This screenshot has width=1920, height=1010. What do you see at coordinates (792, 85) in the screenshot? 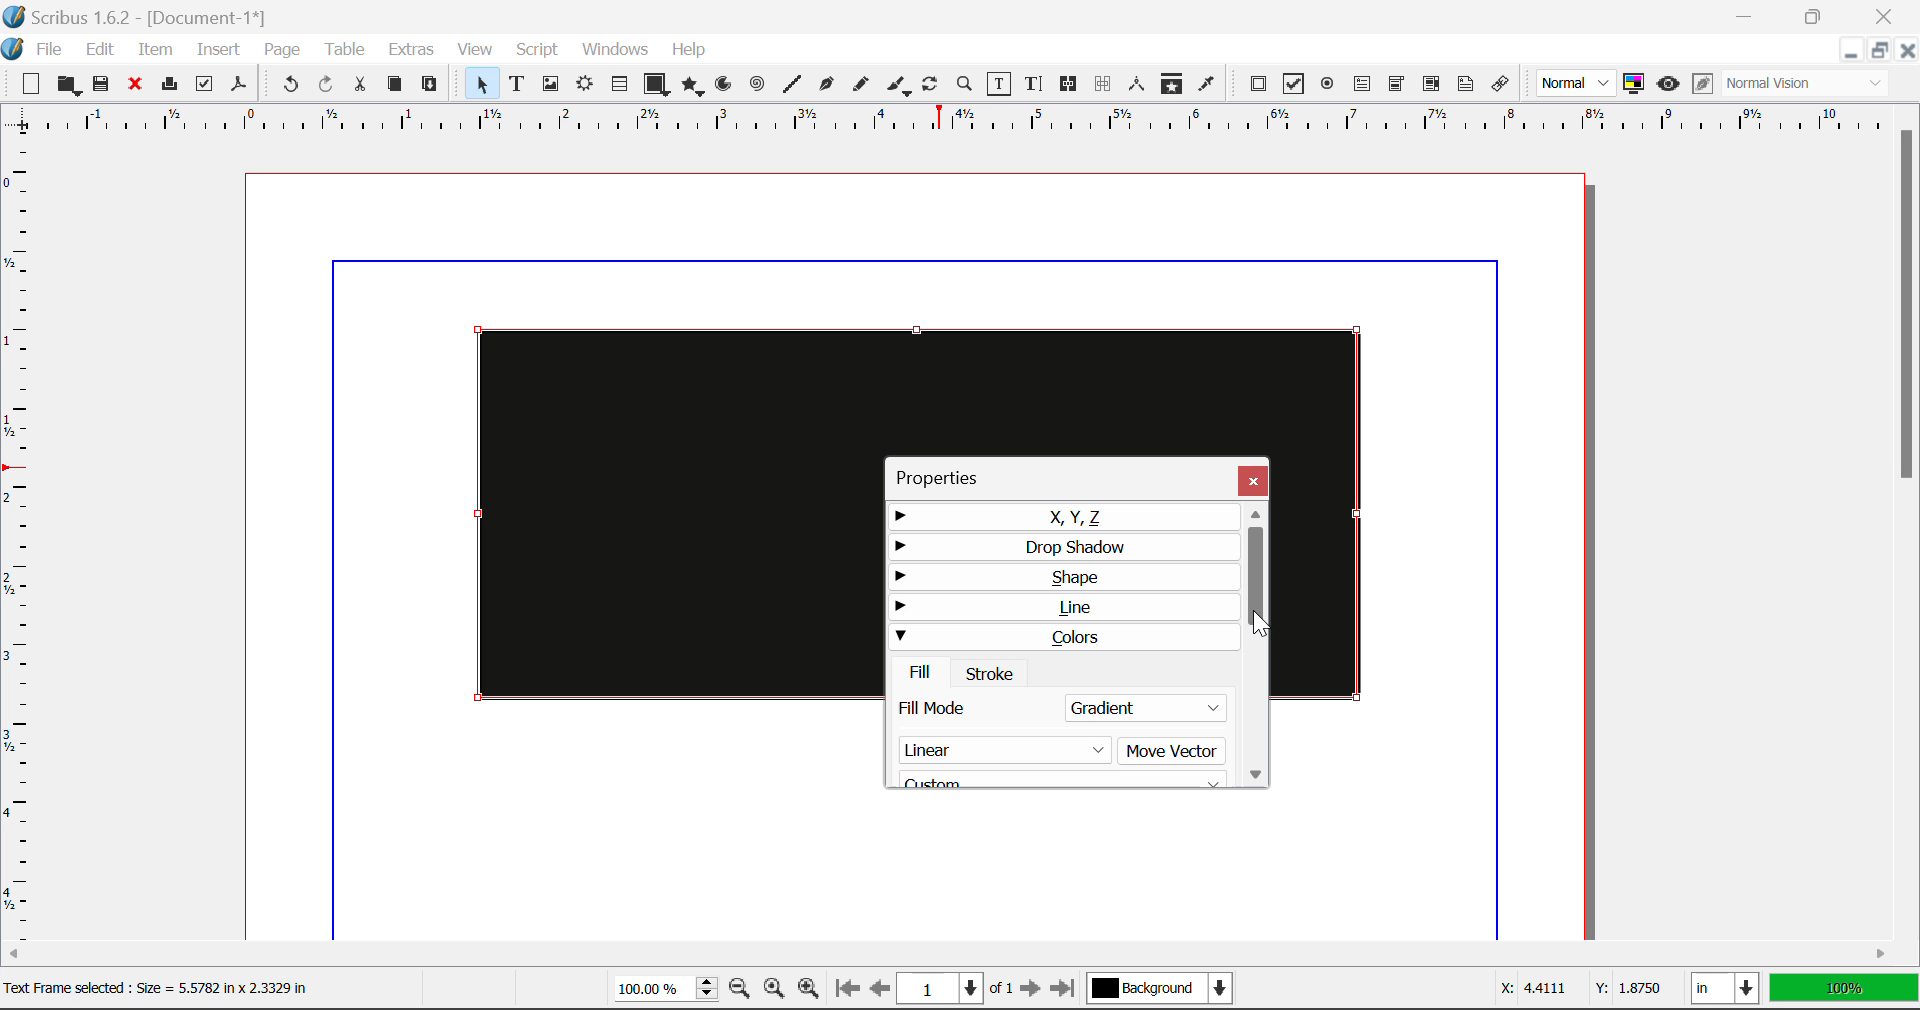
I see `Line` at bounding box center [792, 85].